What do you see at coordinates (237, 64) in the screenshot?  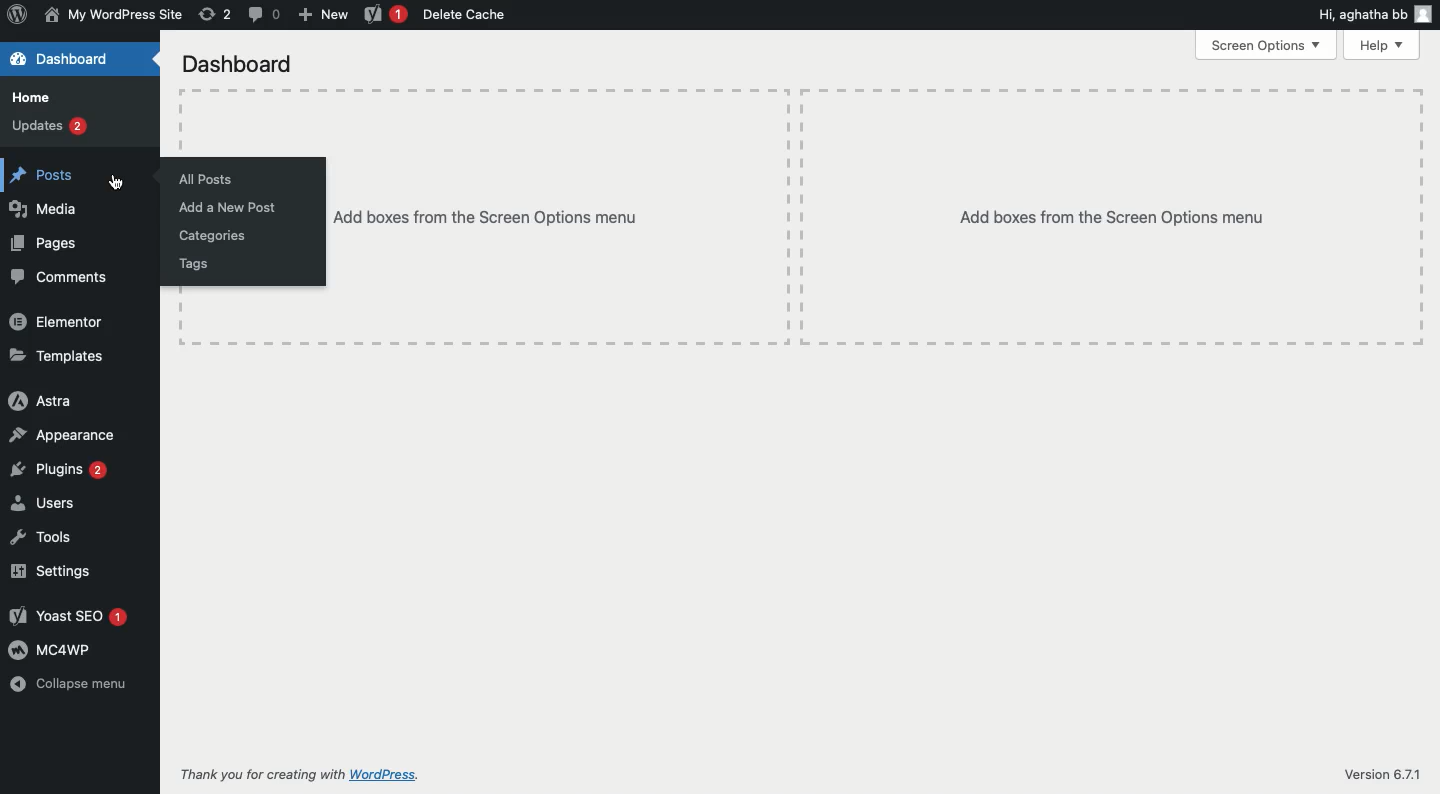 I see `Dashboard` at bounding box center [237, 64].